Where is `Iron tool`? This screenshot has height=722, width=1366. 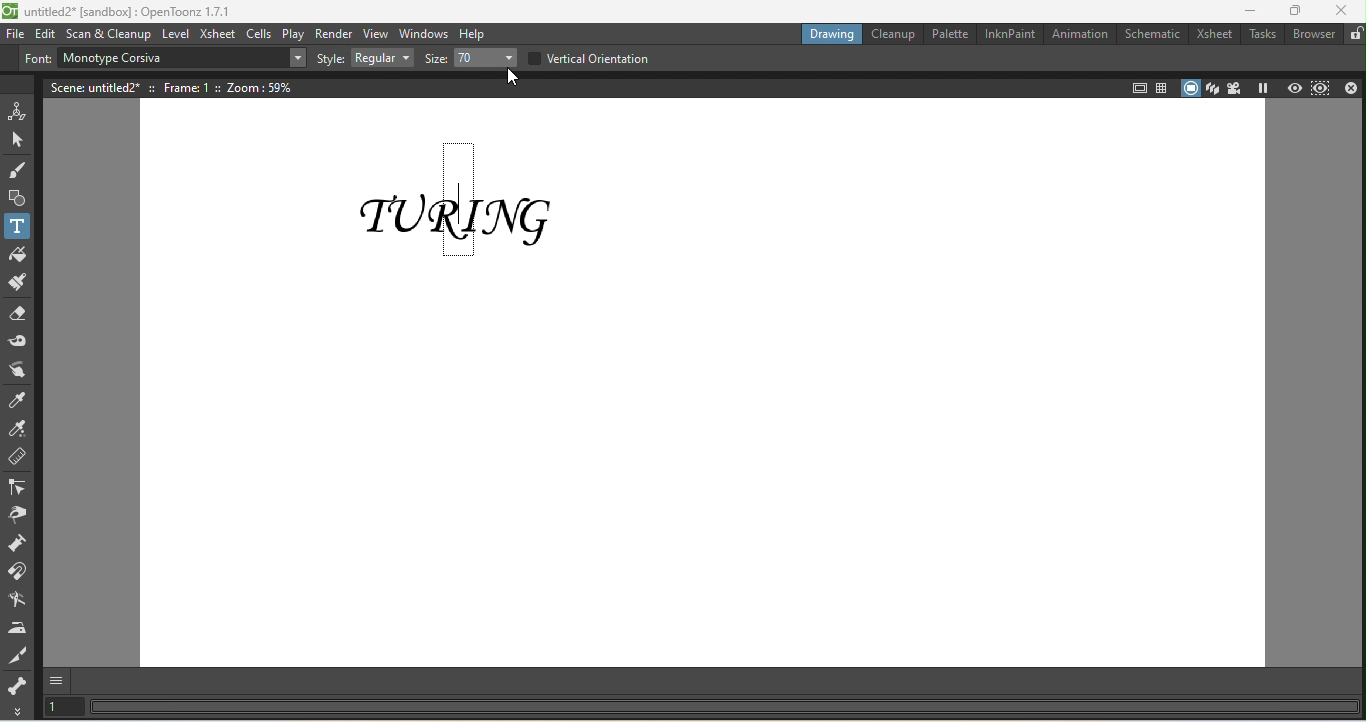 Iron tool is located at coordinates (17, 624).